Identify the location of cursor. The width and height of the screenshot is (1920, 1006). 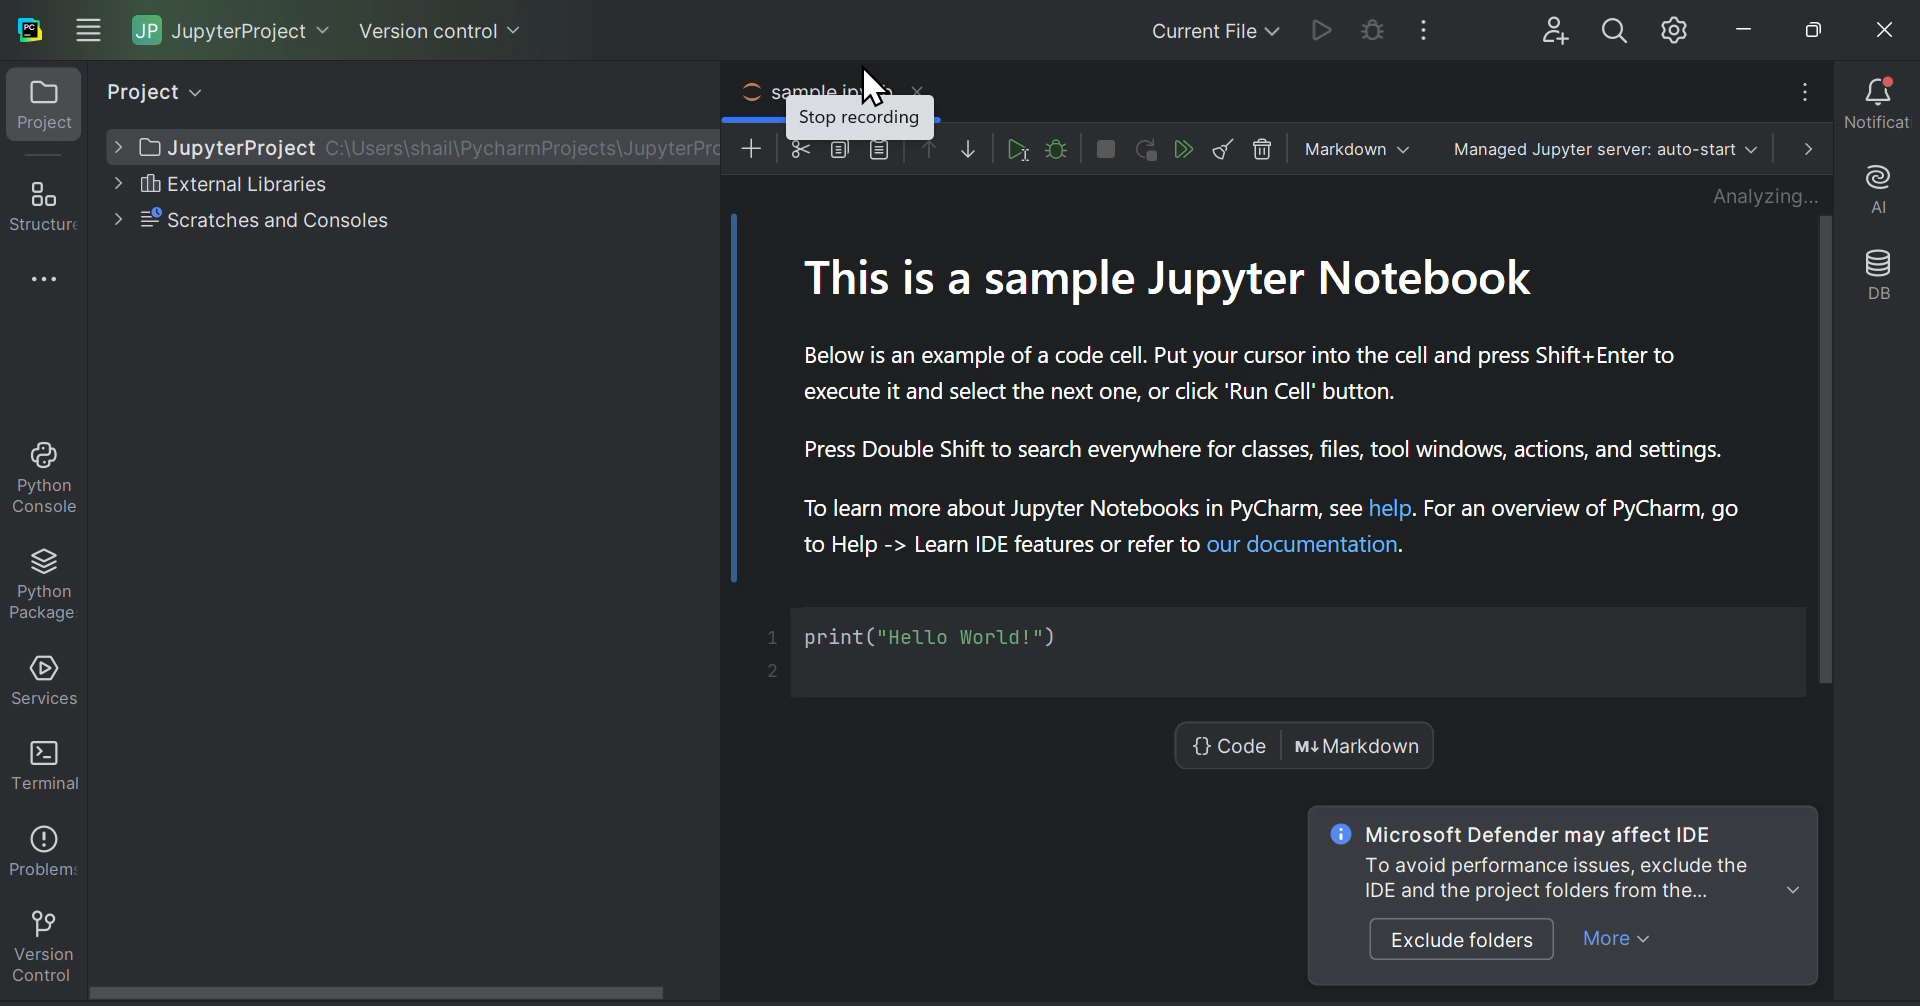
(867, 85).